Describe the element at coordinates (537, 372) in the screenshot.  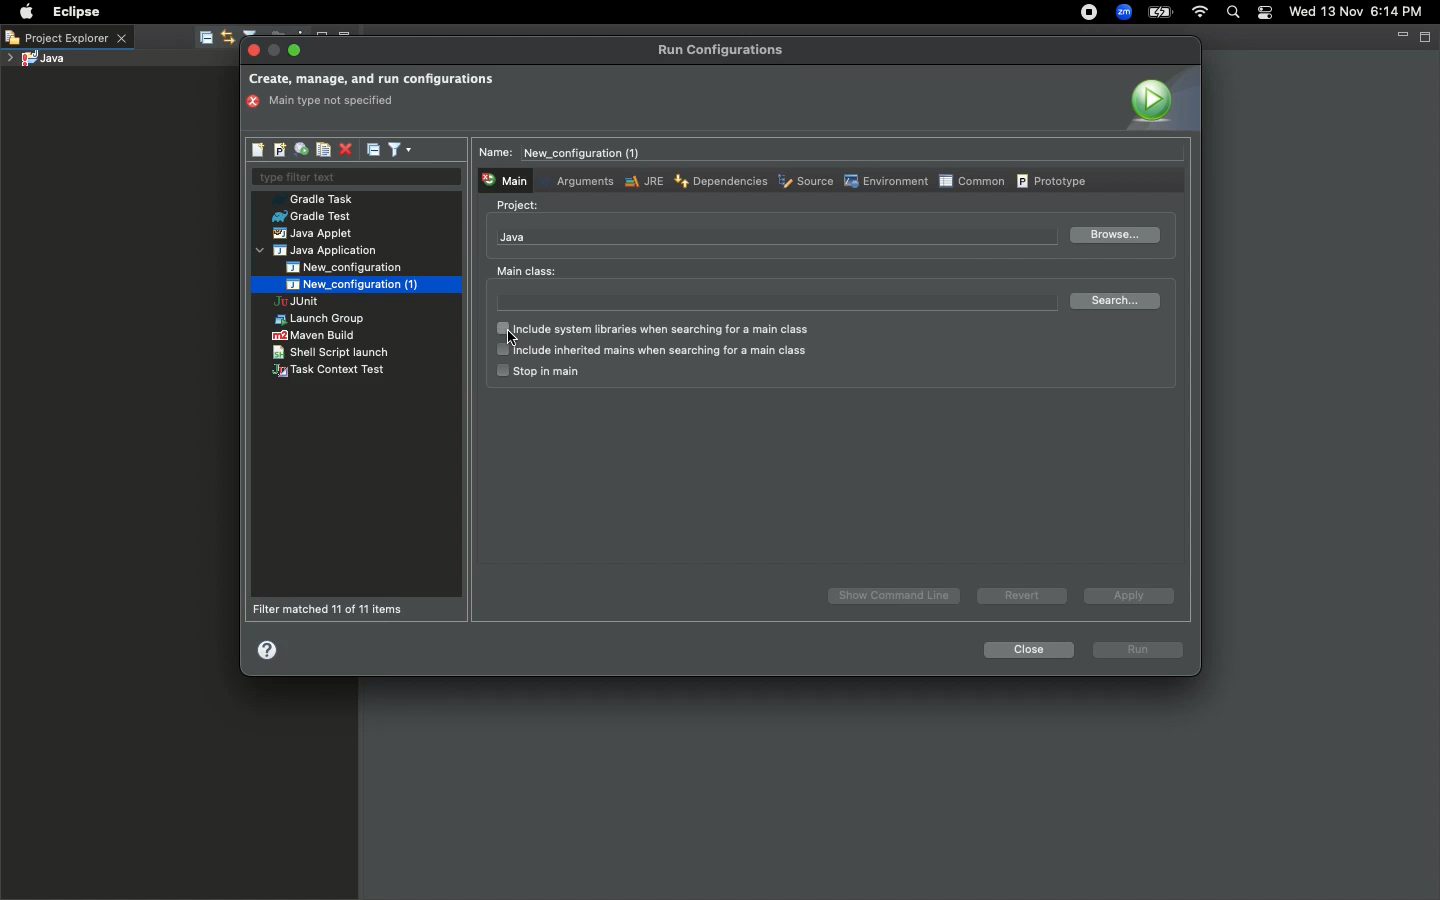
I see `stop in main` at that location.